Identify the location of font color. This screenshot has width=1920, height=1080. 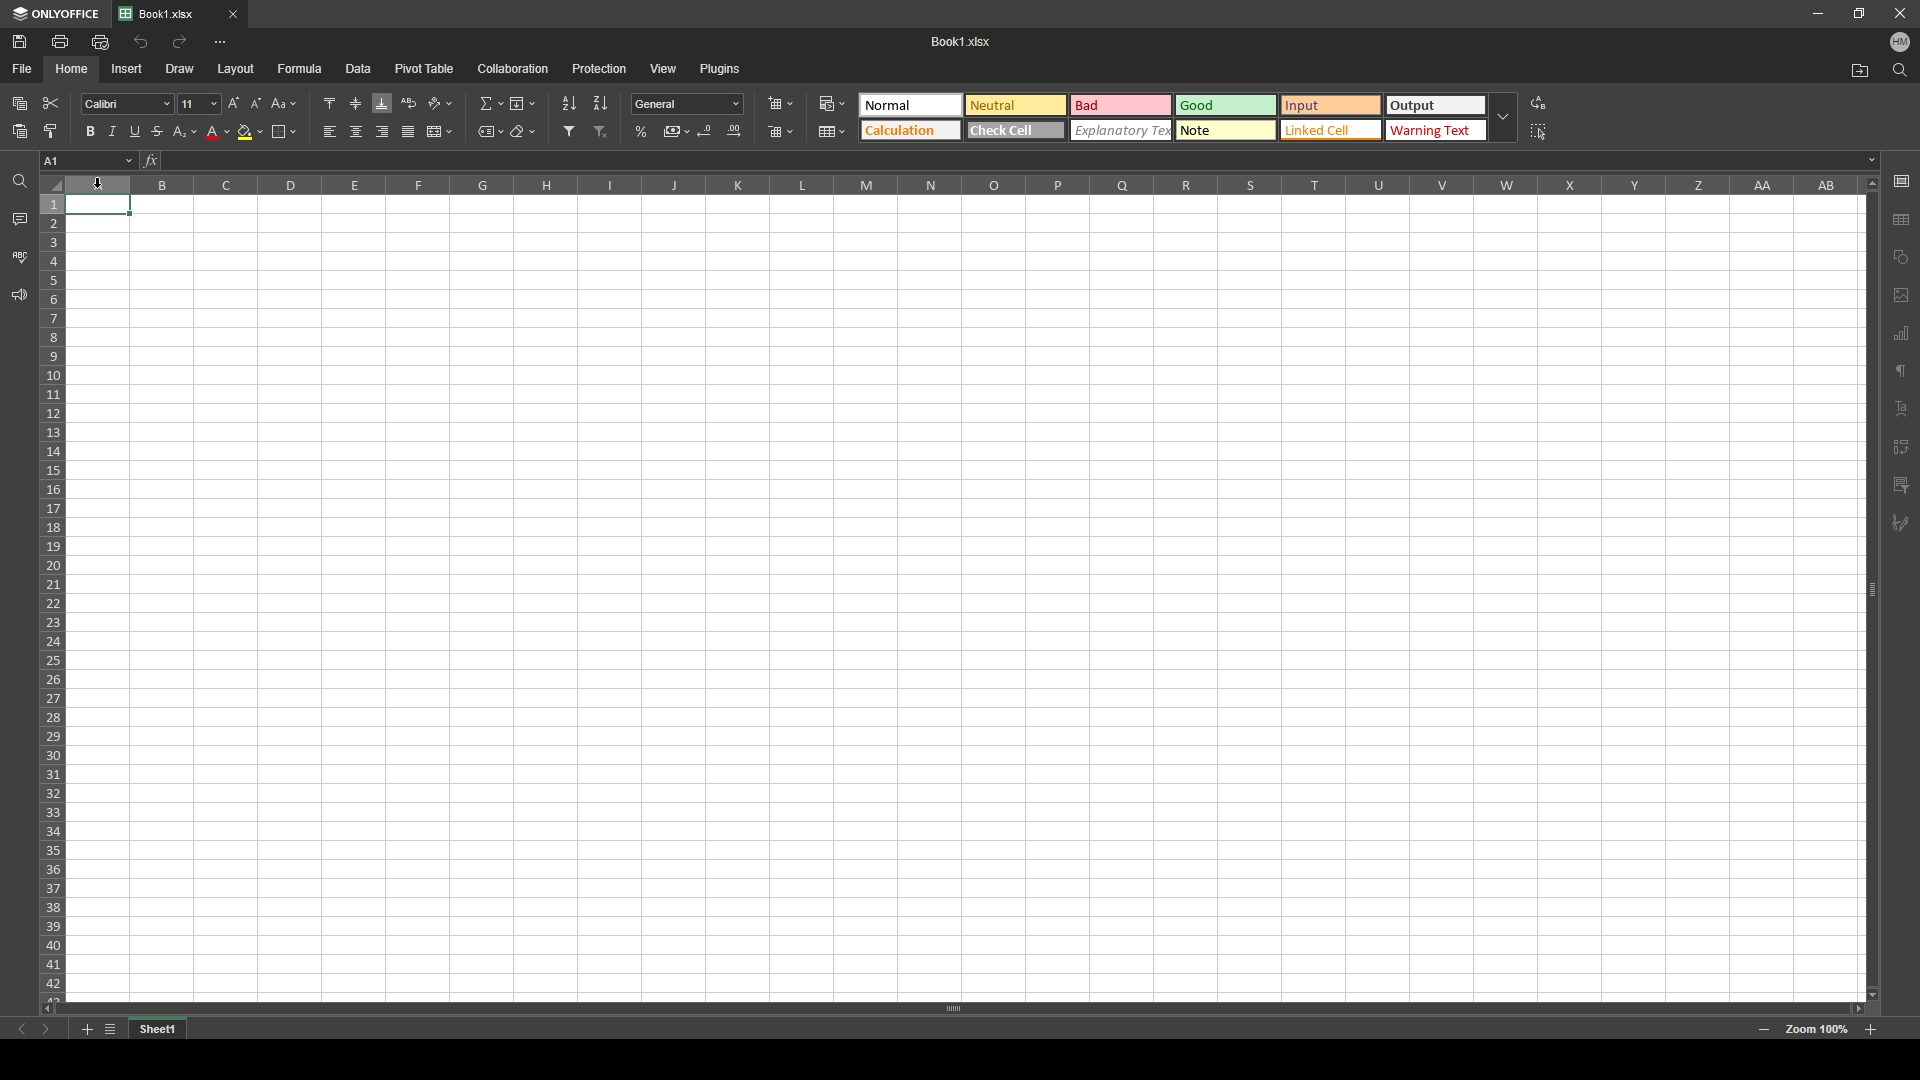
(218, 132).